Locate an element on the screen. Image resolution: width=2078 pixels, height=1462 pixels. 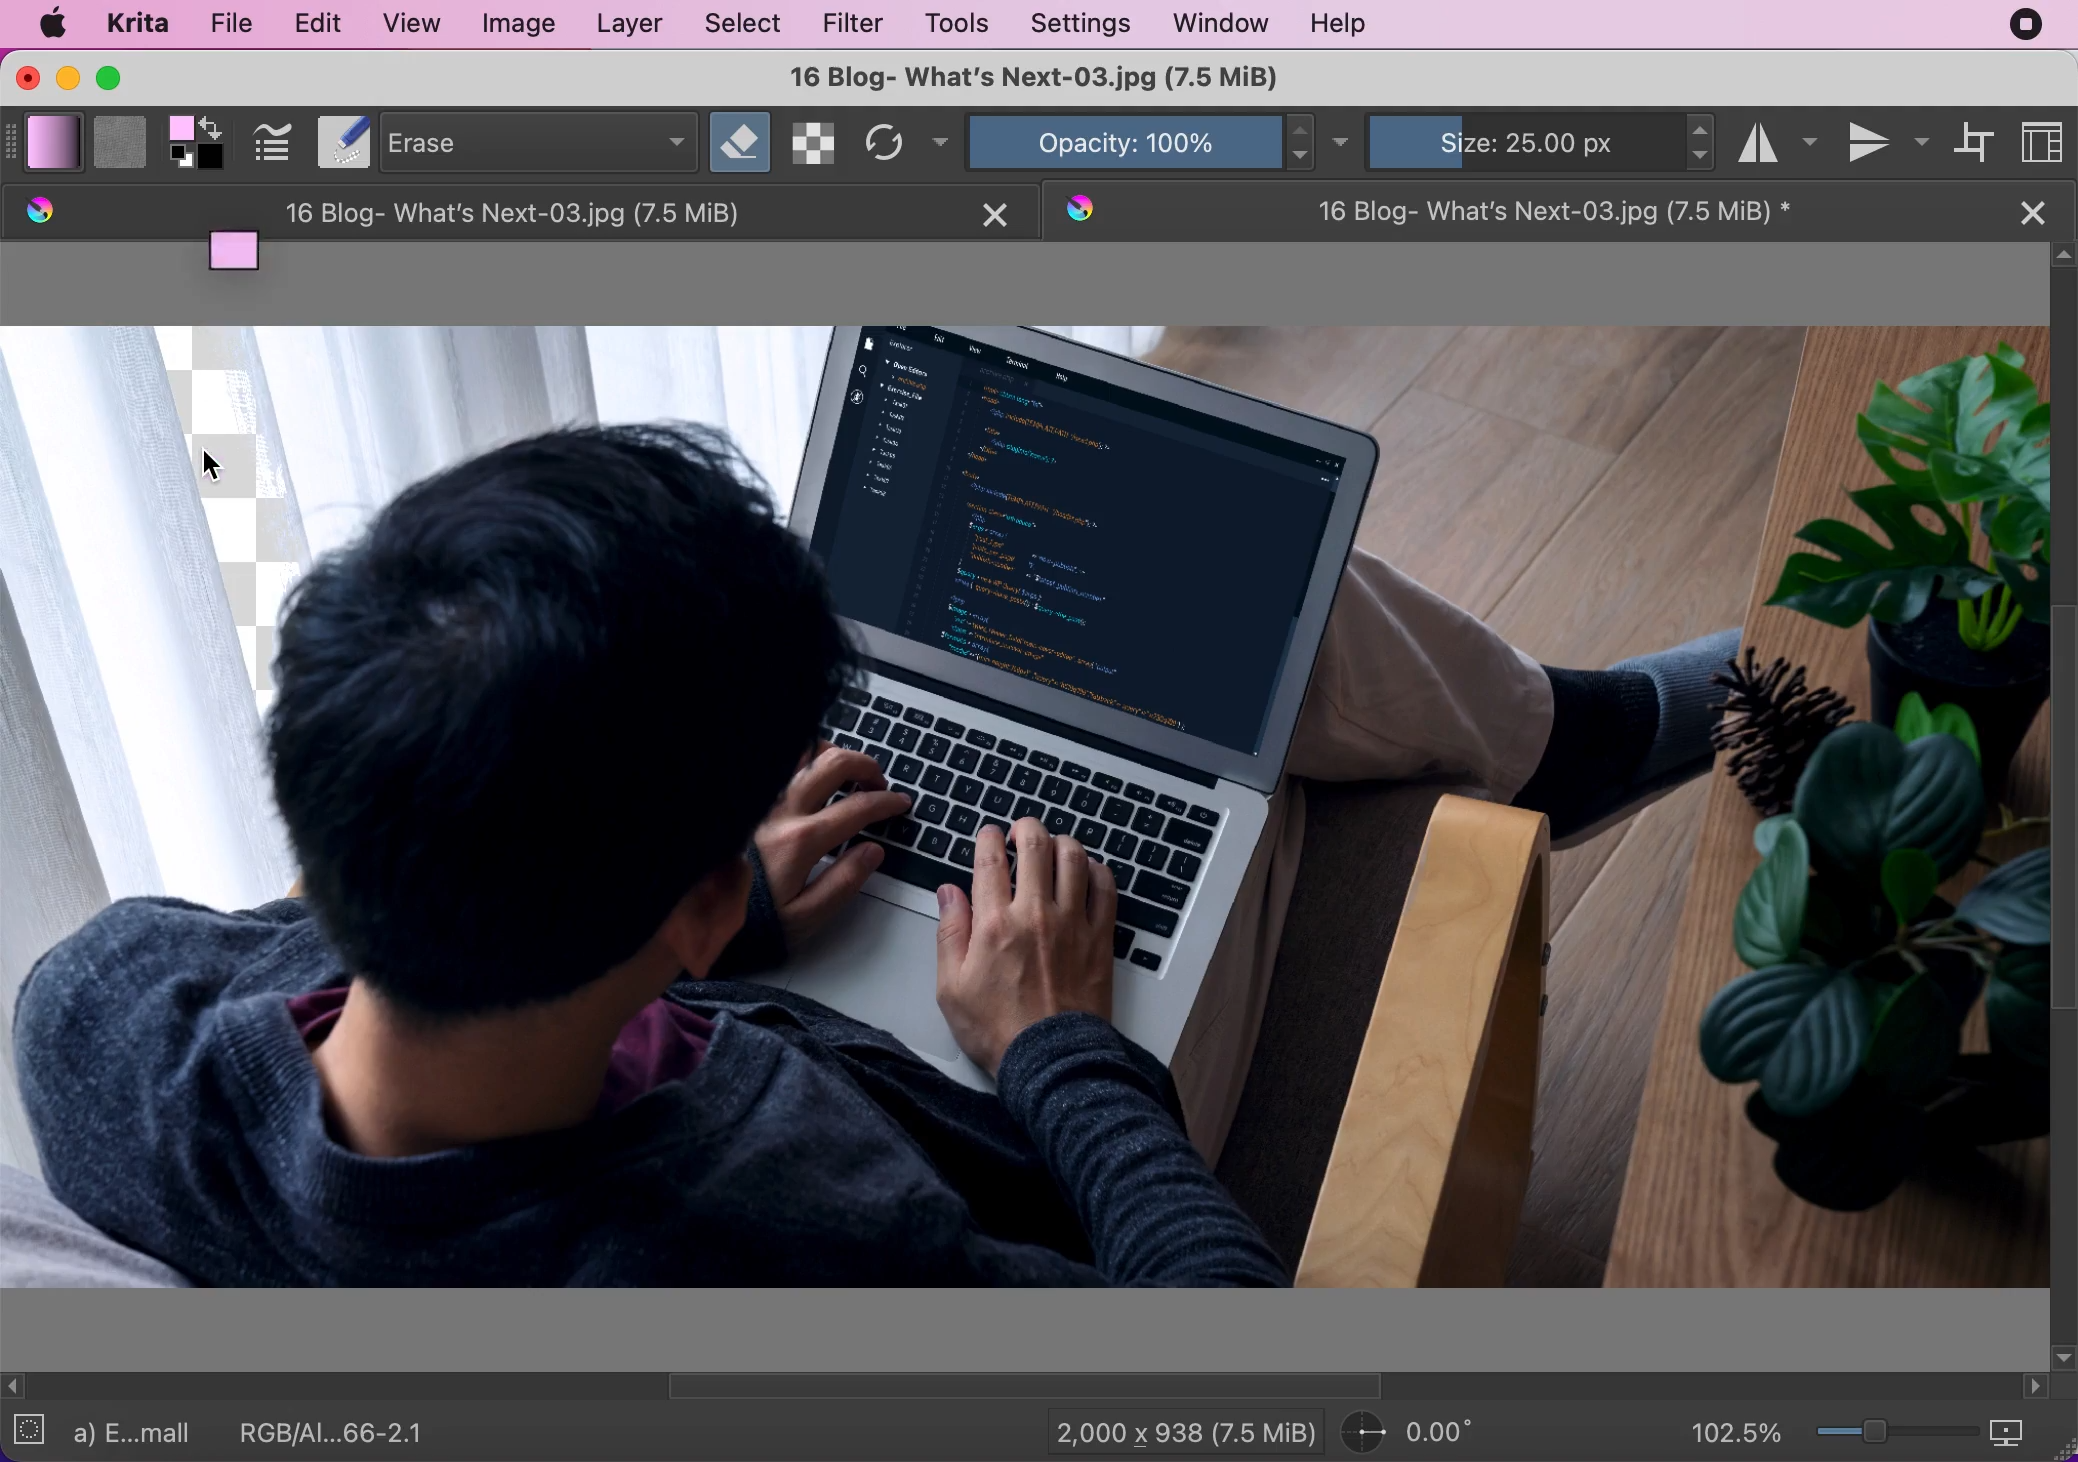
size: 25.00 px is located at coordinates (1522, 141).